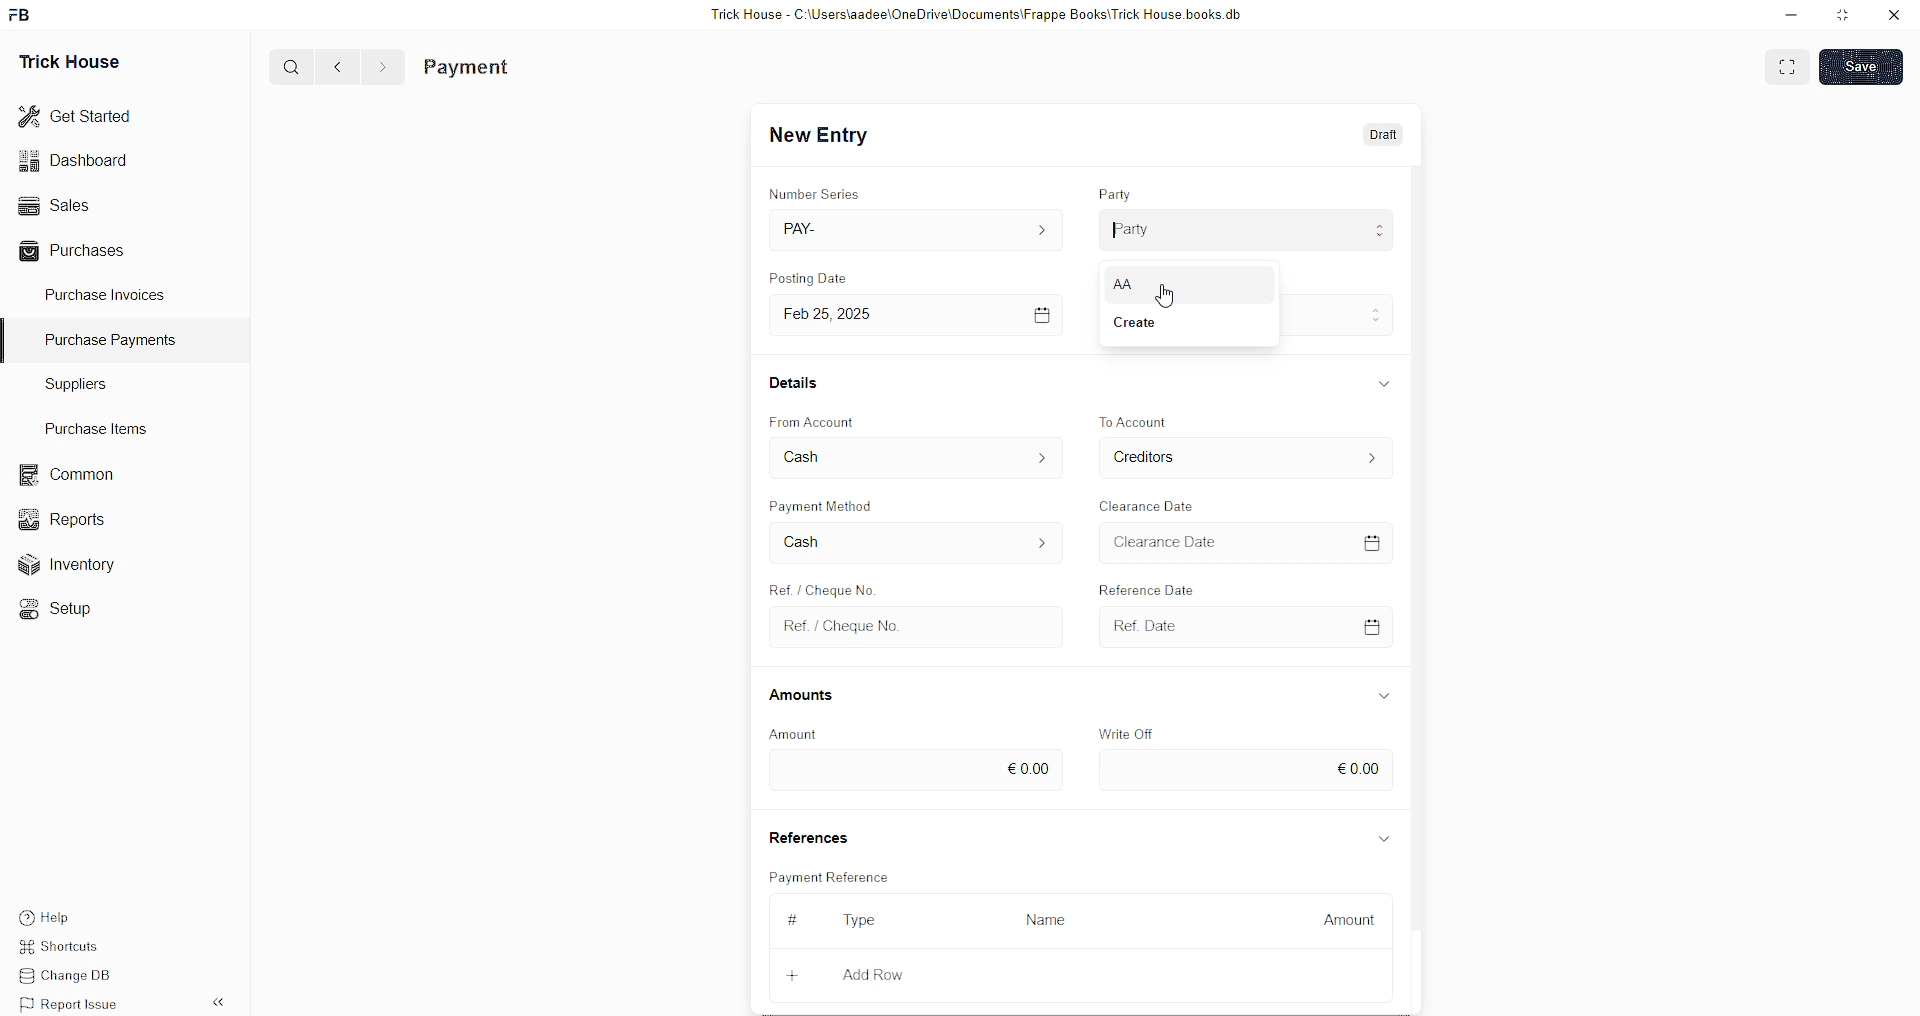 Image resolution: width=1920 pixels, height=1016 pixels. What do you see at coordinates (75, 915) in the screenshot?
I see ` Help` at bounding box center [75, 915].